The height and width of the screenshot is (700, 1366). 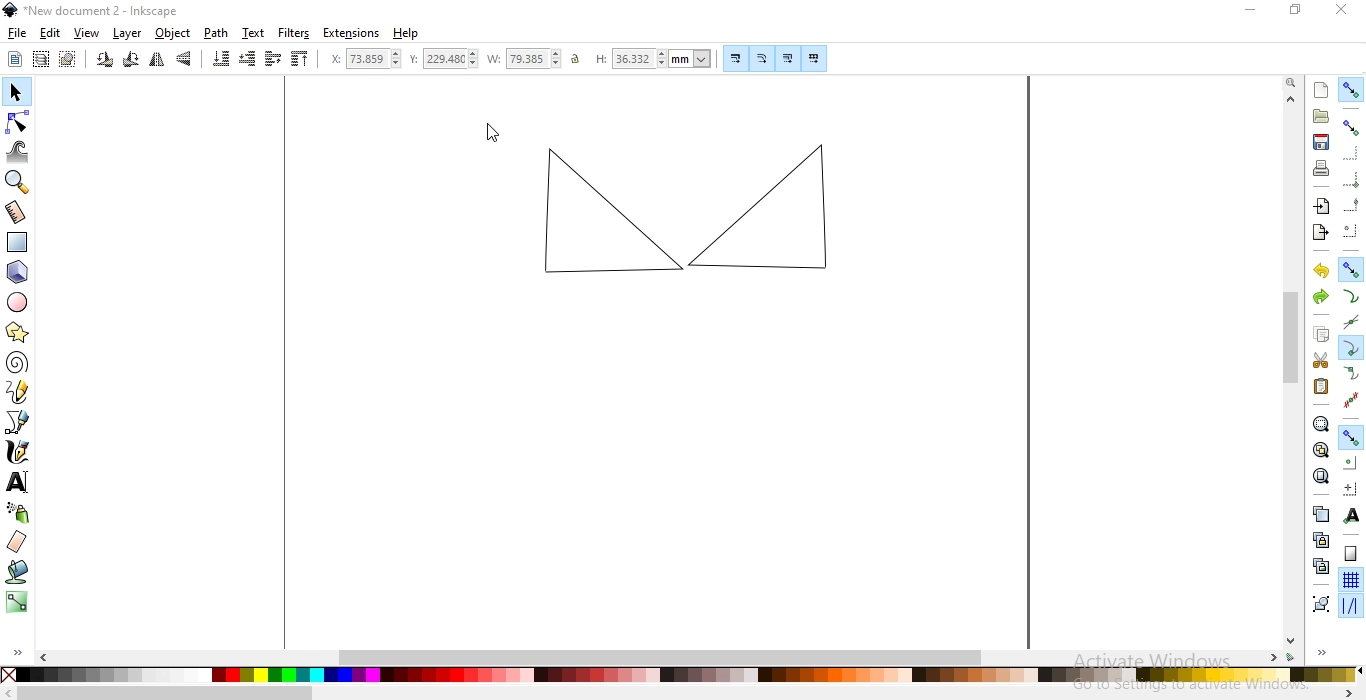 I want to click on draw freehand lines, so click(x=19, y=393).